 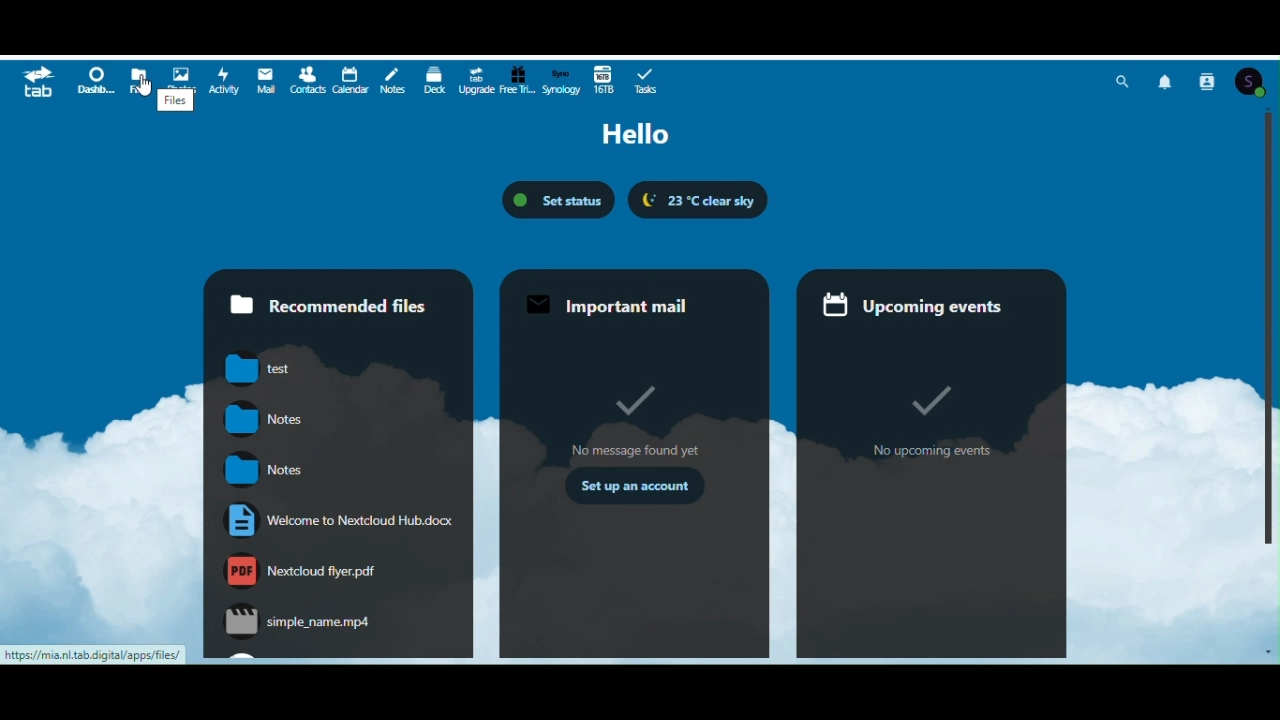 What do you see at coordinates (393, 80) in the screenshot?
I see `Notes` at bounding box center [393, 80].